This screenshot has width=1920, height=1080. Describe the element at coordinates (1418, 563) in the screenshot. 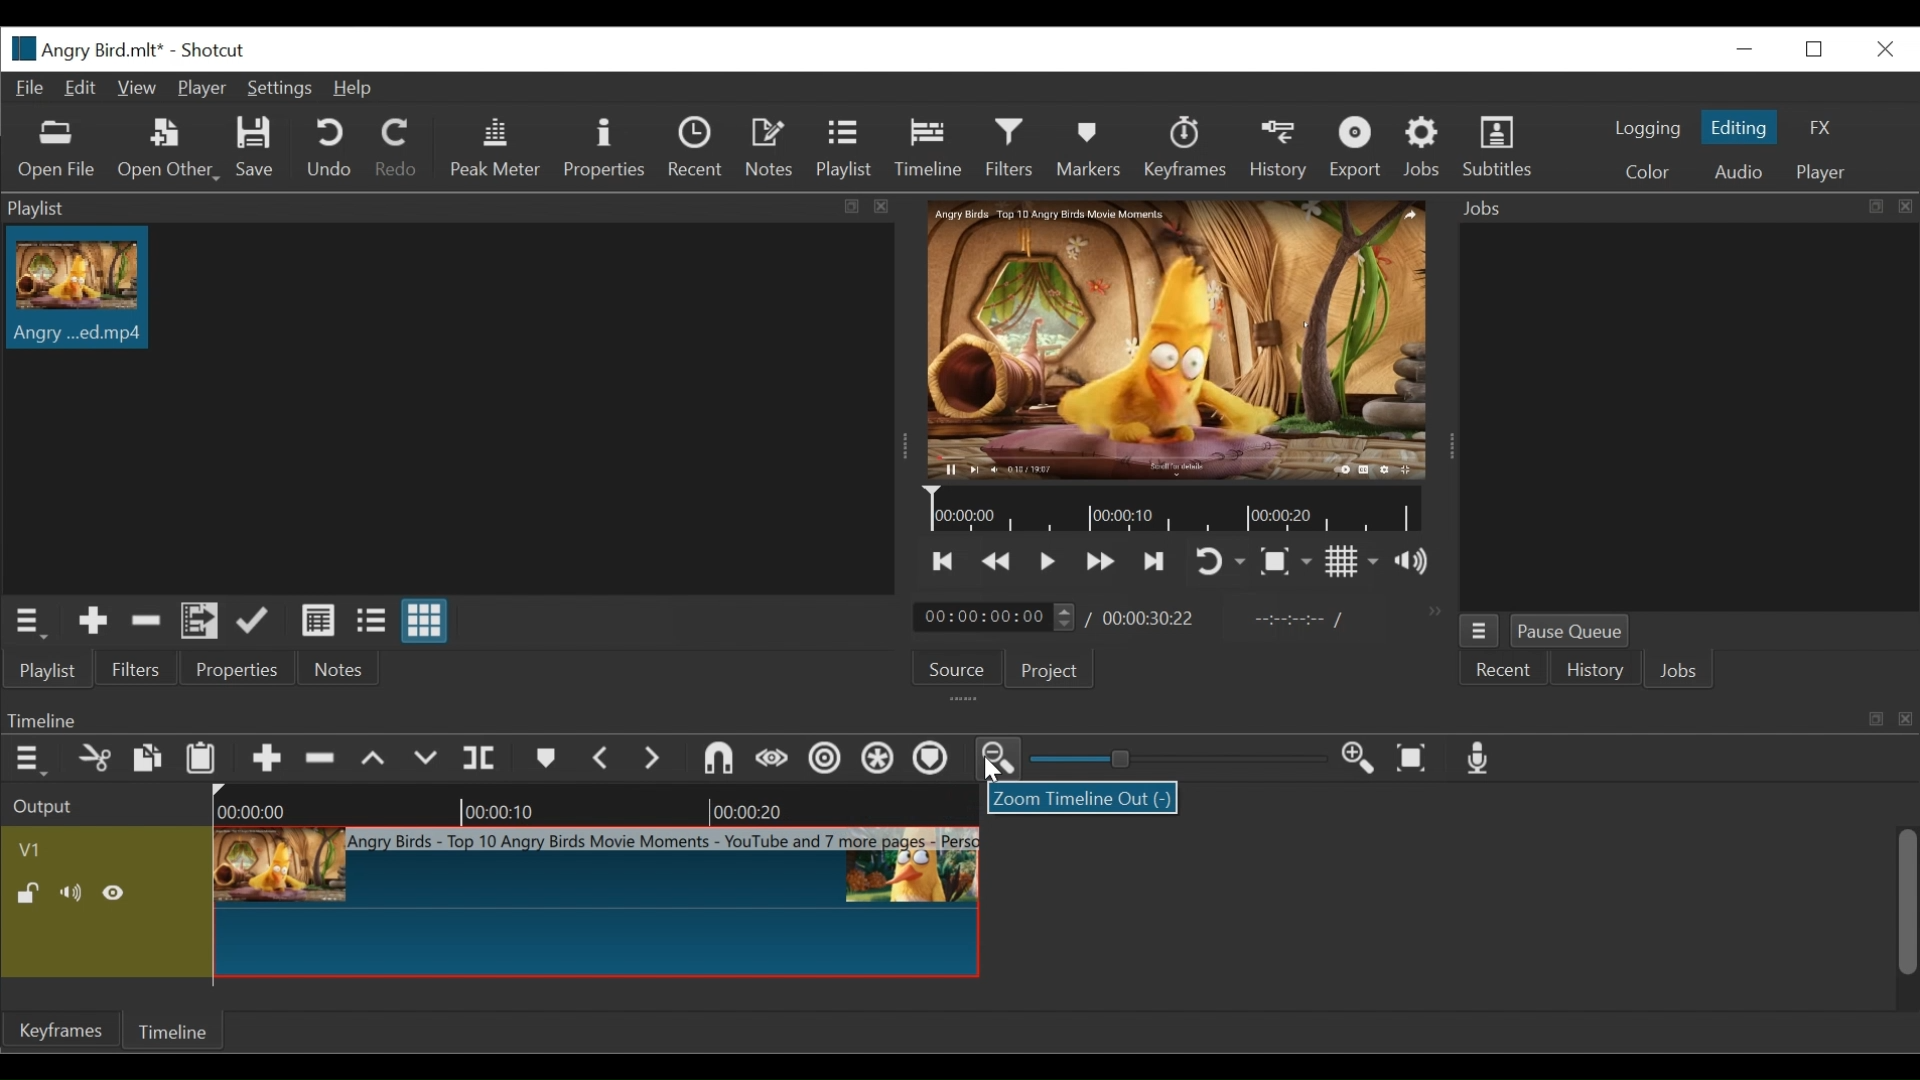

I see `Show volume control` at that location.